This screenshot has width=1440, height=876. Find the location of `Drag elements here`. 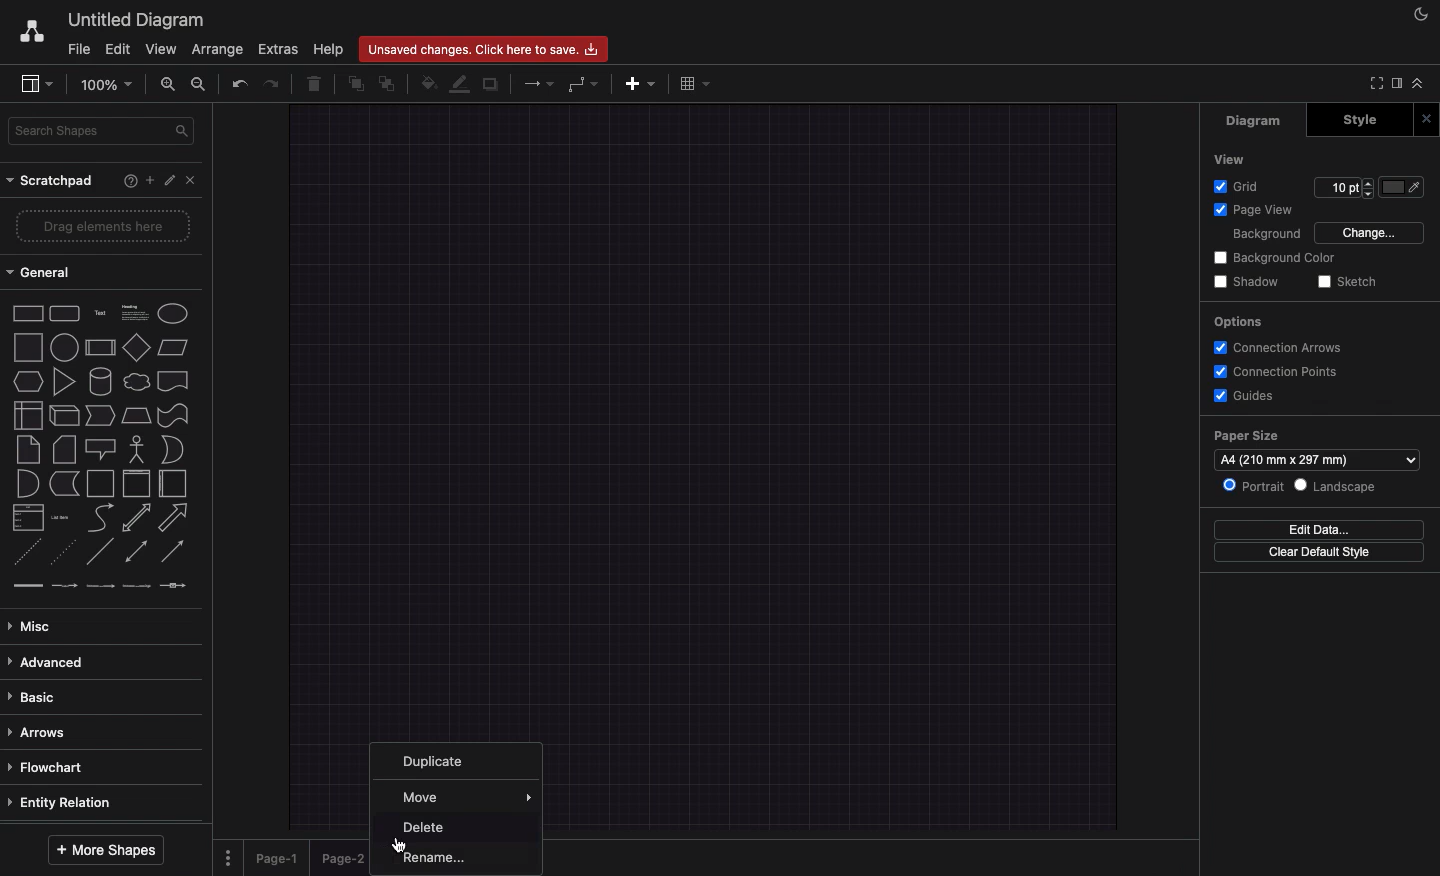

Drag elements here is located at coordinates (103, 223).